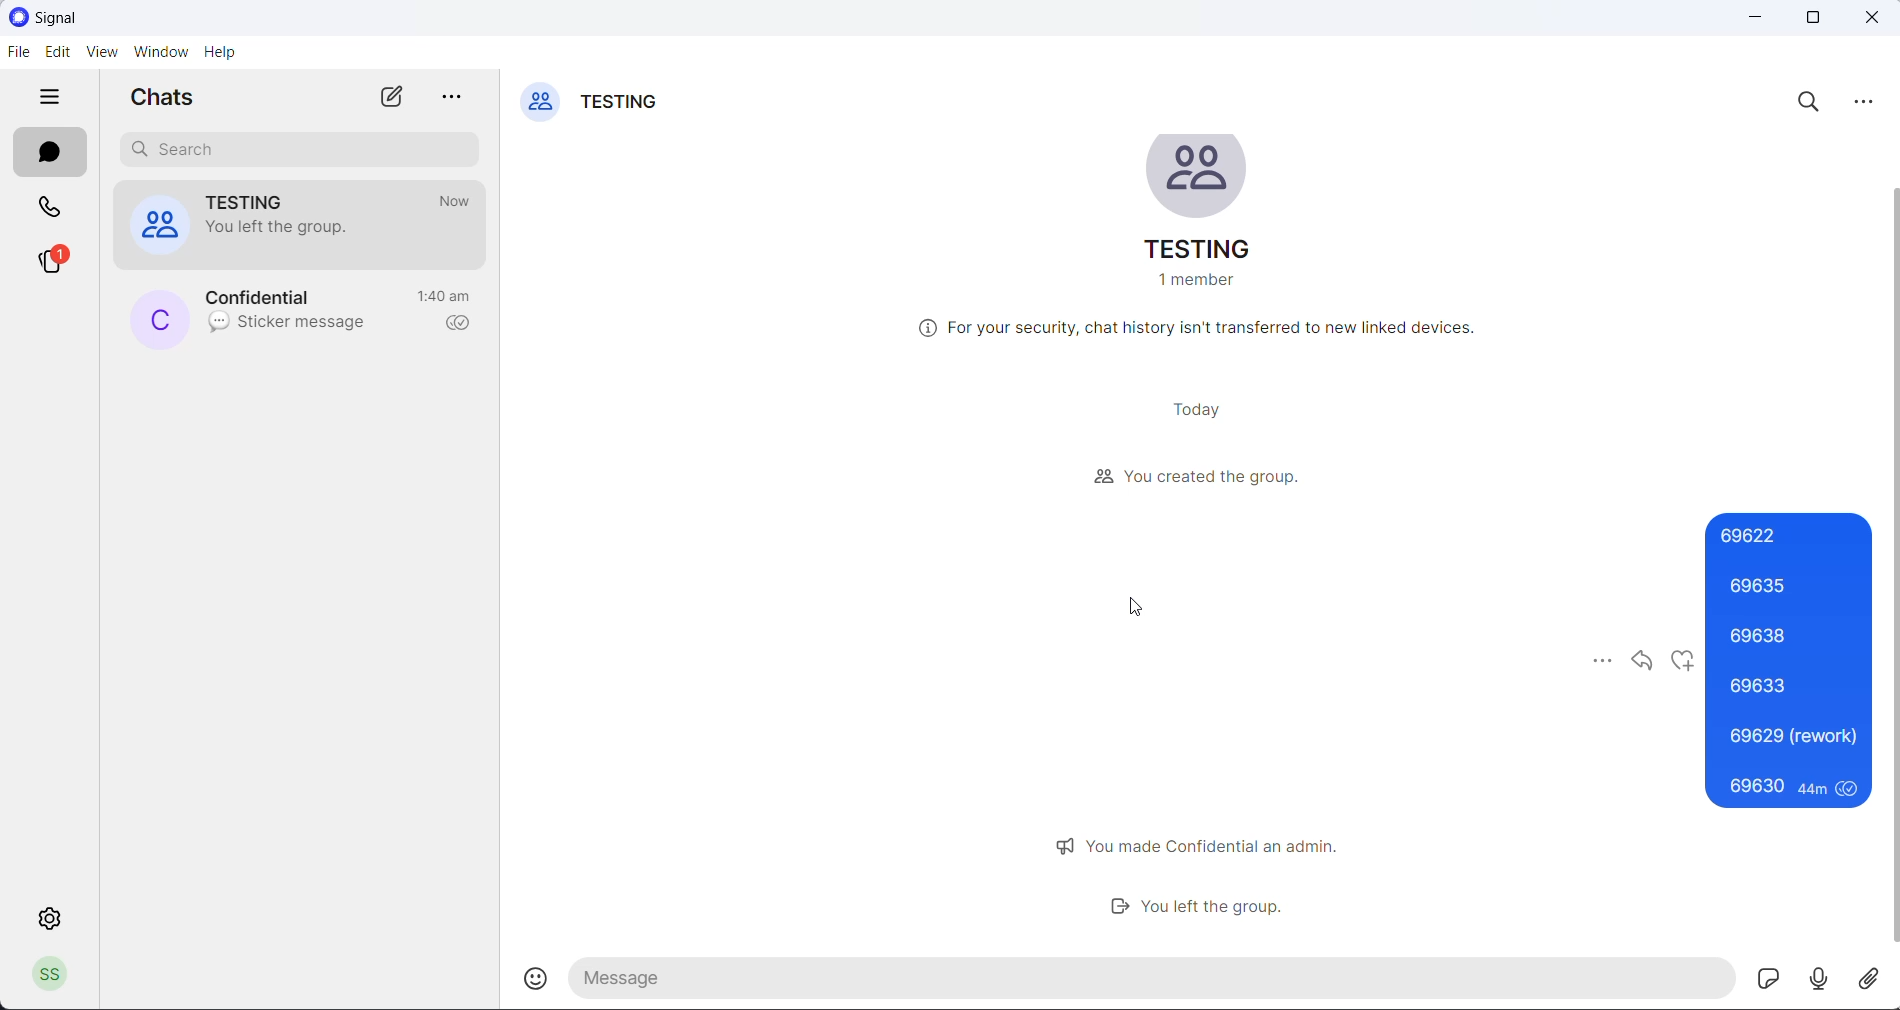 Image resolution: width=1900 pixels, height=1010 pixels. Describe the element at coordinates (1199, 409) in the screenshot. I see `today heading` at that location.